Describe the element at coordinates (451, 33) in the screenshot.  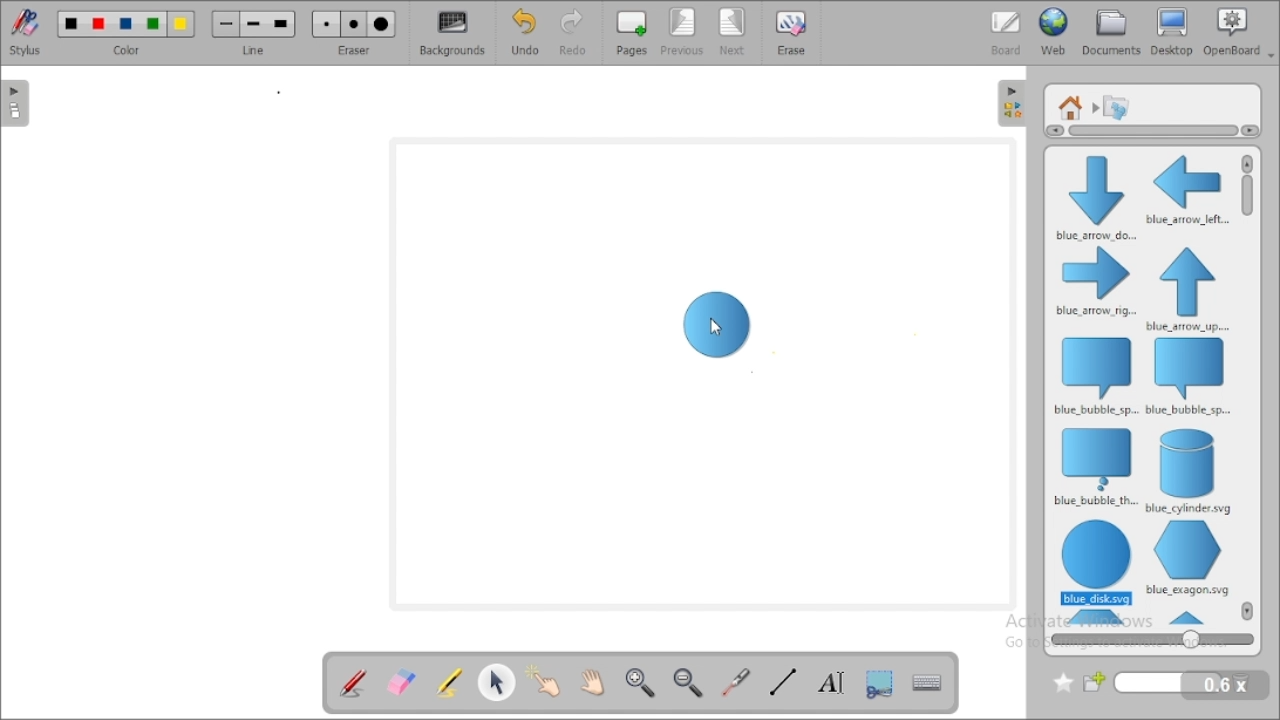
I see `backgrounds` at that location.